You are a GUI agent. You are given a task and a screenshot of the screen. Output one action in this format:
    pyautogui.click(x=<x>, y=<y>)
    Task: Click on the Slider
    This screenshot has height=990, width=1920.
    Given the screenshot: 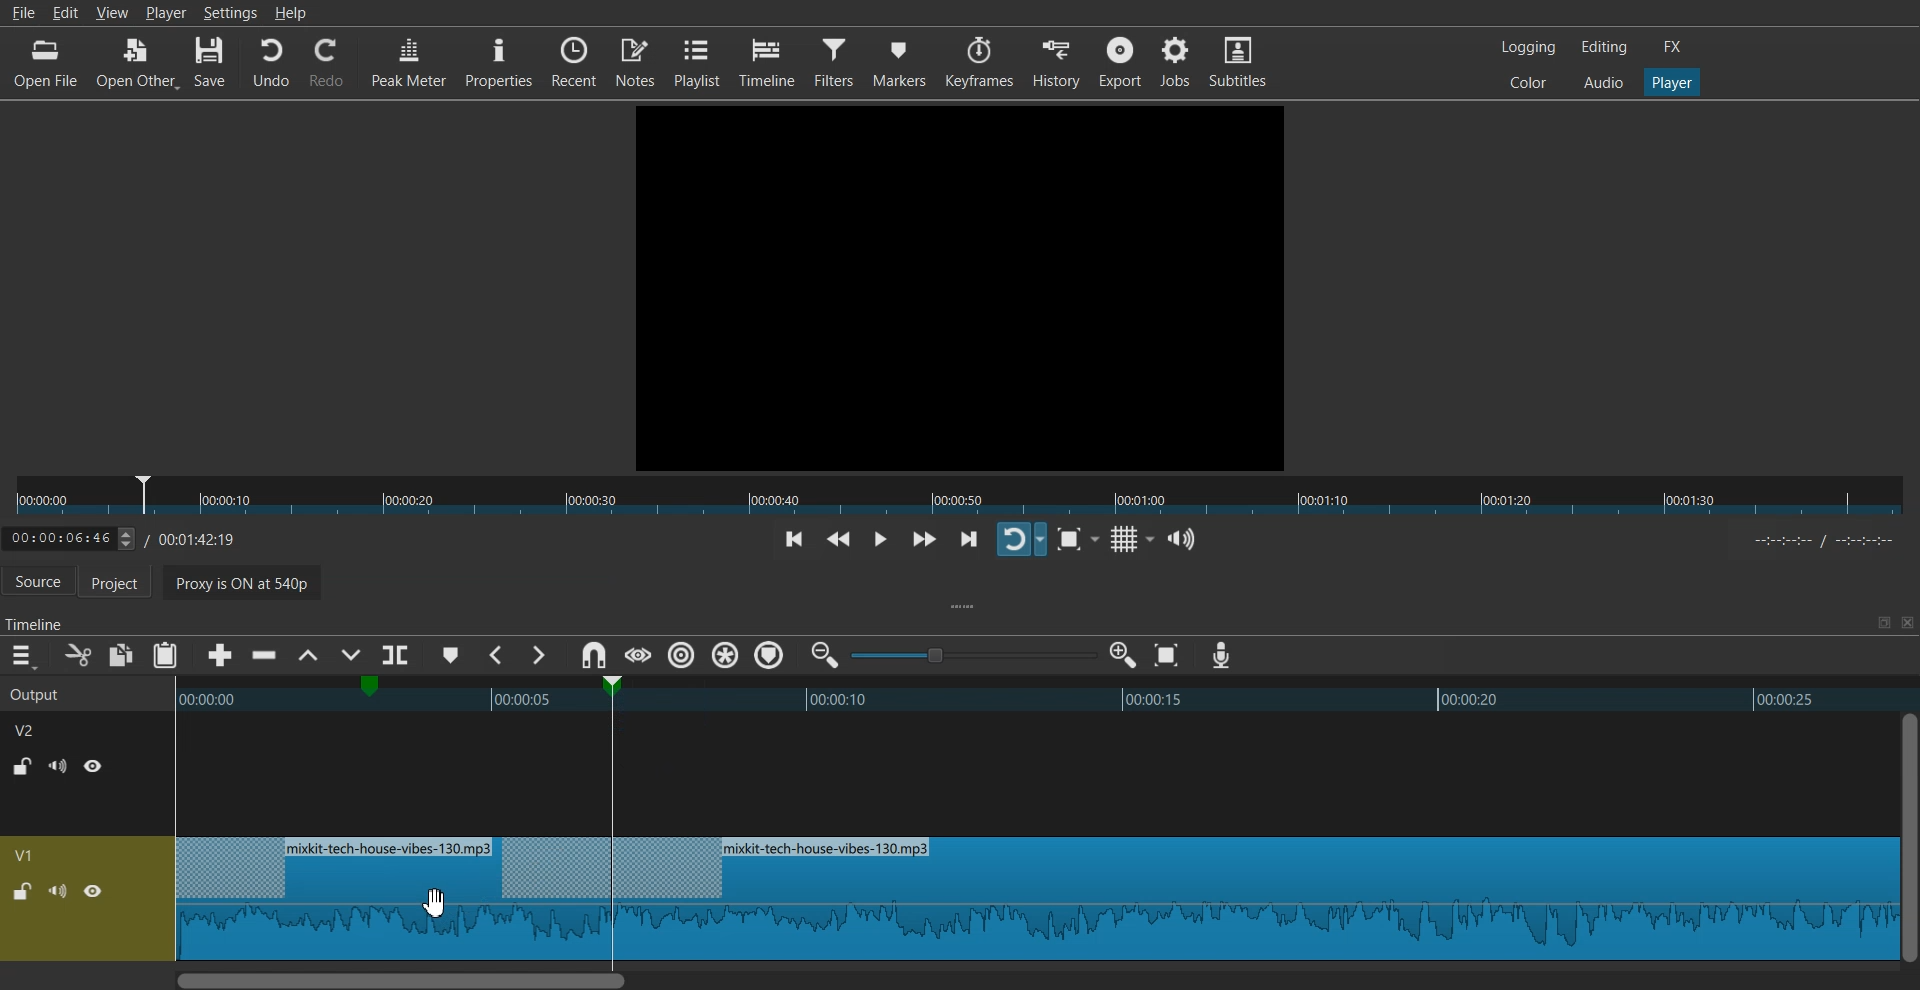 What is the action you would take?
    pyautogui.click(x=960, y=496)
    